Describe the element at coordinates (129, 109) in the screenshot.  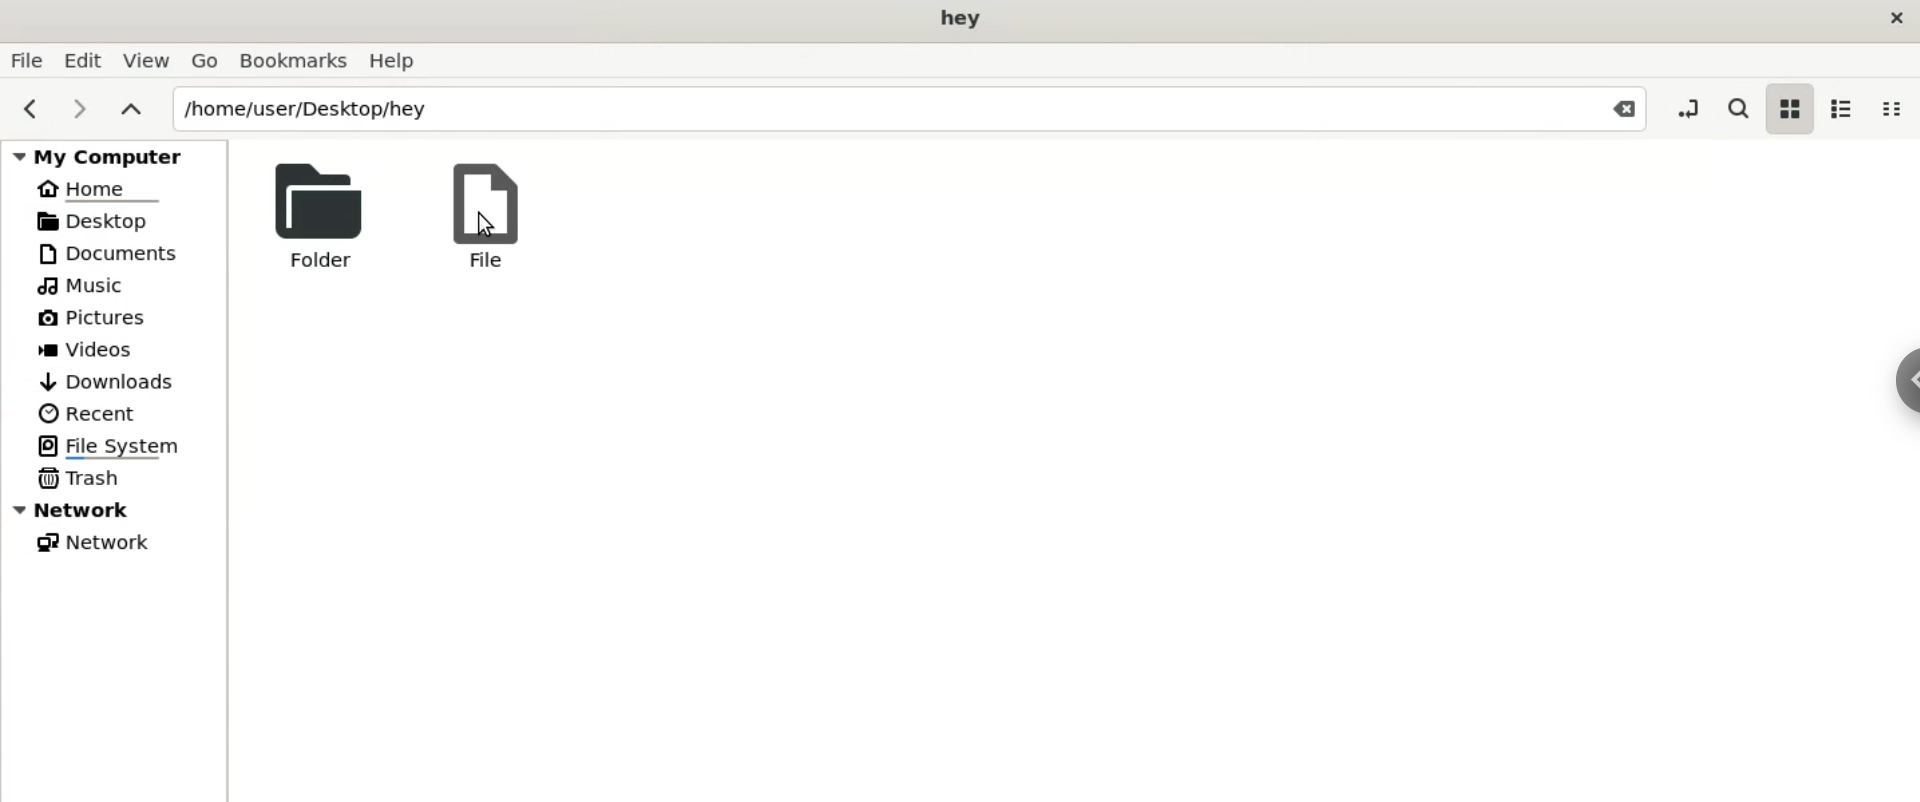
I see `parent folders` at that location.